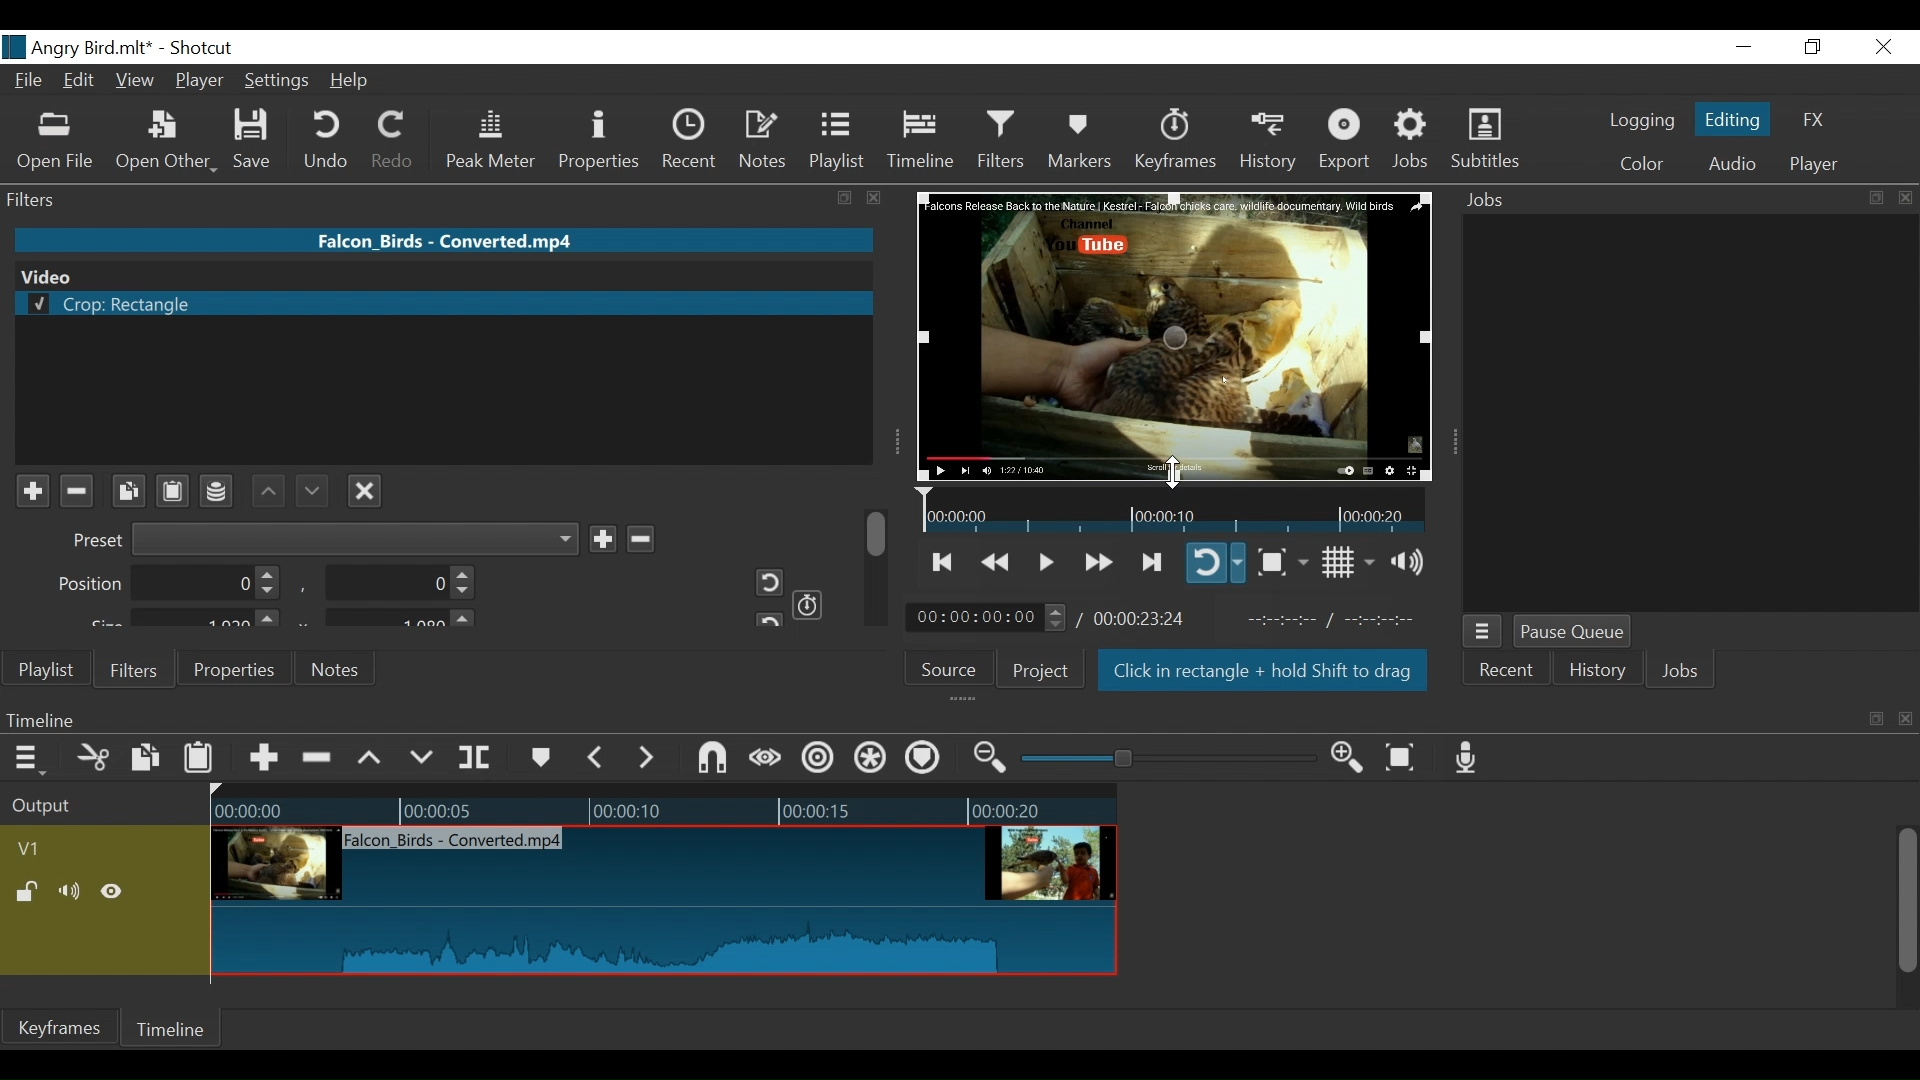 The height and width of the screenshot is (1080, 1920). Describe the element at coordinates (59, 1027) in the screenshot. I see `Keyframes` at that location.